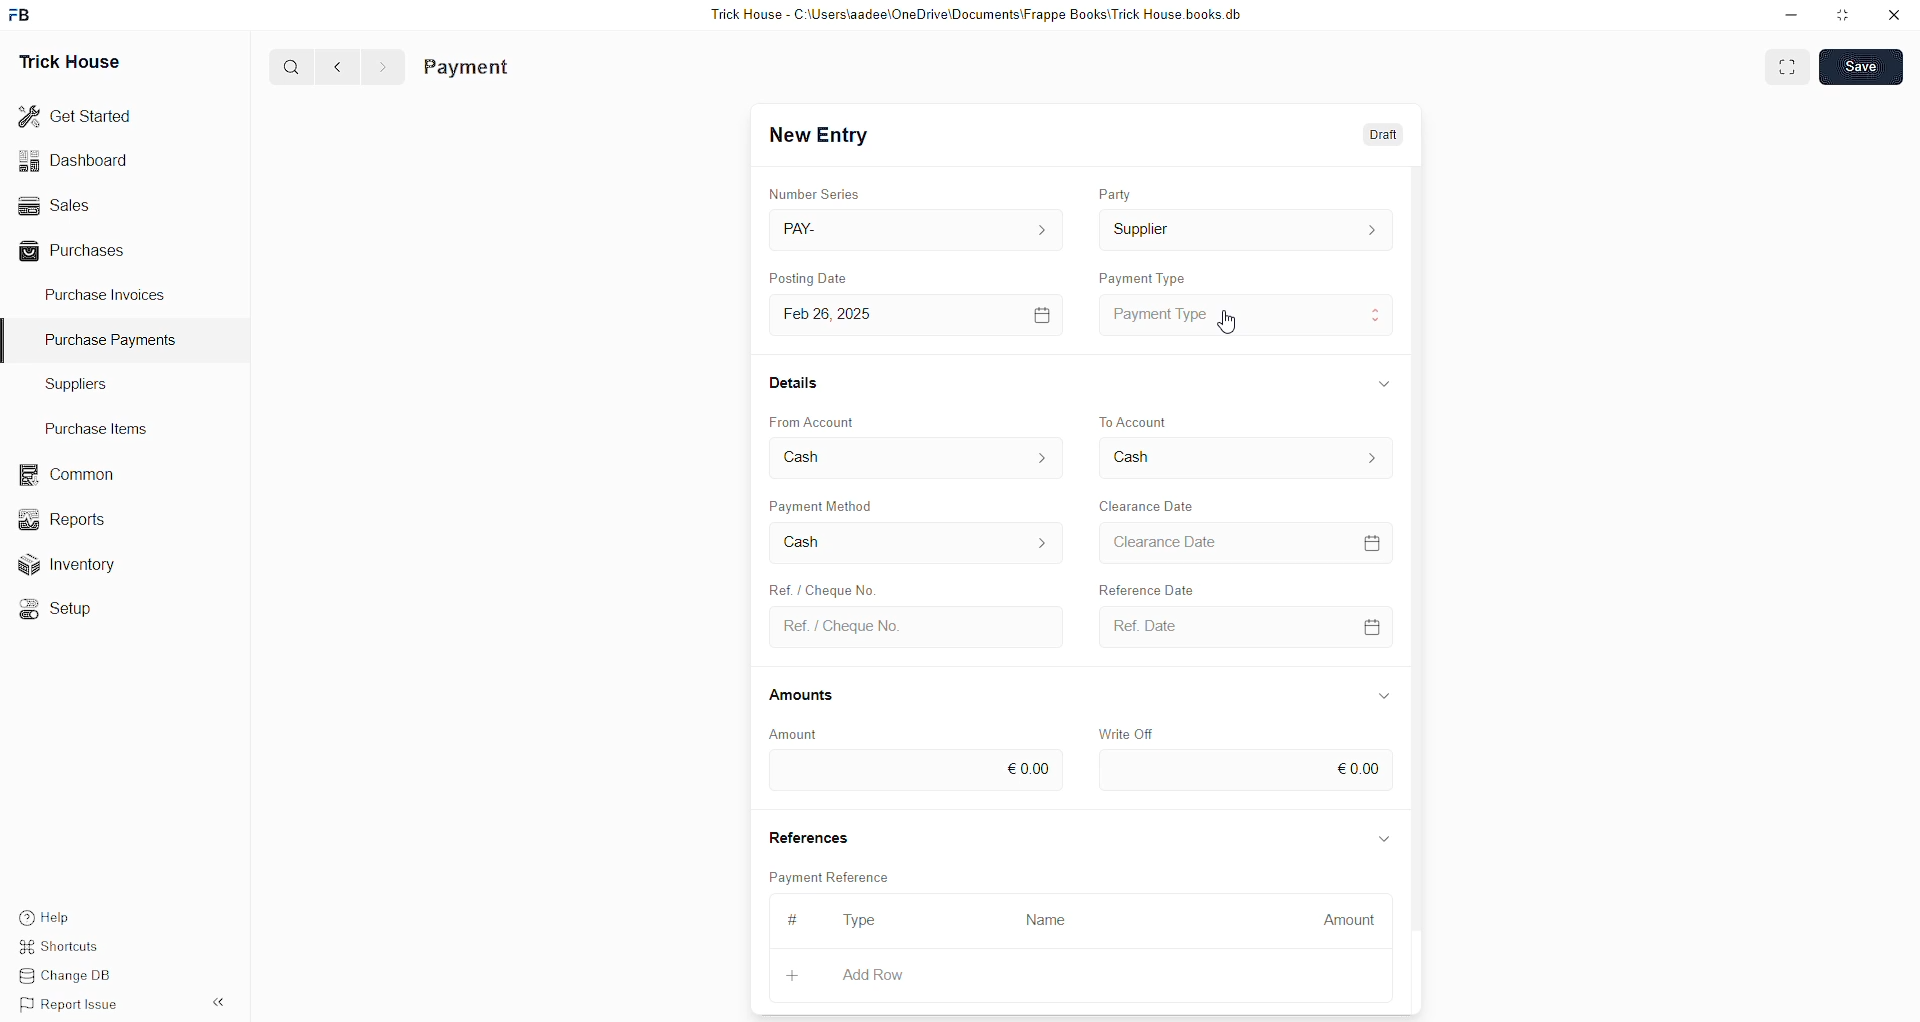 The width and height of the screenshot is (1920, 1022). Describe the element at coordinates (808, 835) in the screenshot. I see `References` at that location.